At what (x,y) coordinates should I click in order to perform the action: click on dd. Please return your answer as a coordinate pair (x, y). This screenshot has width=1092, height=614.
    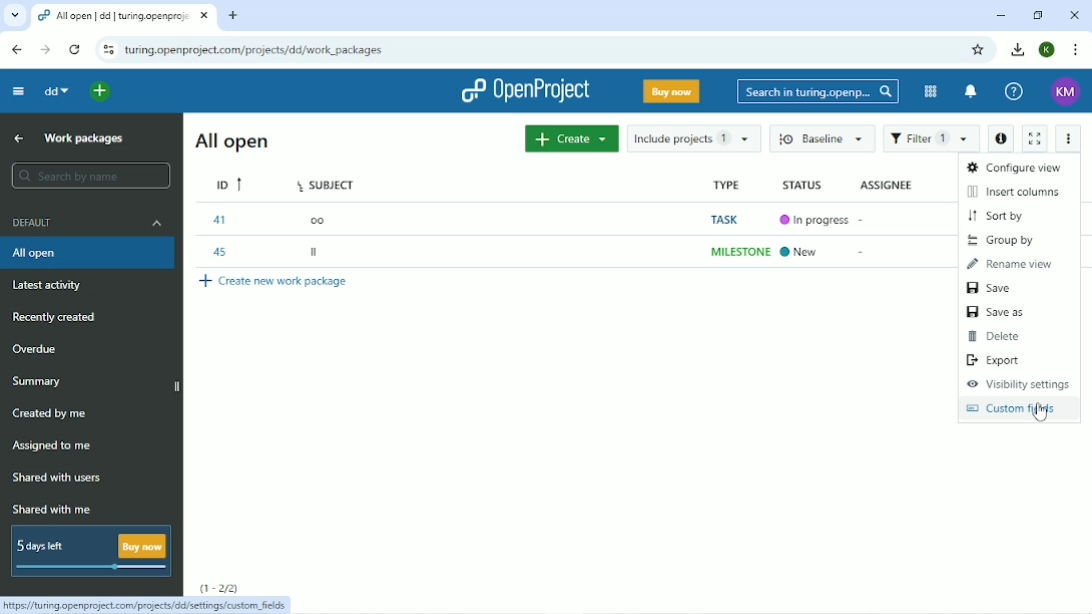
    Looking at the image, I should click on (57, 90).